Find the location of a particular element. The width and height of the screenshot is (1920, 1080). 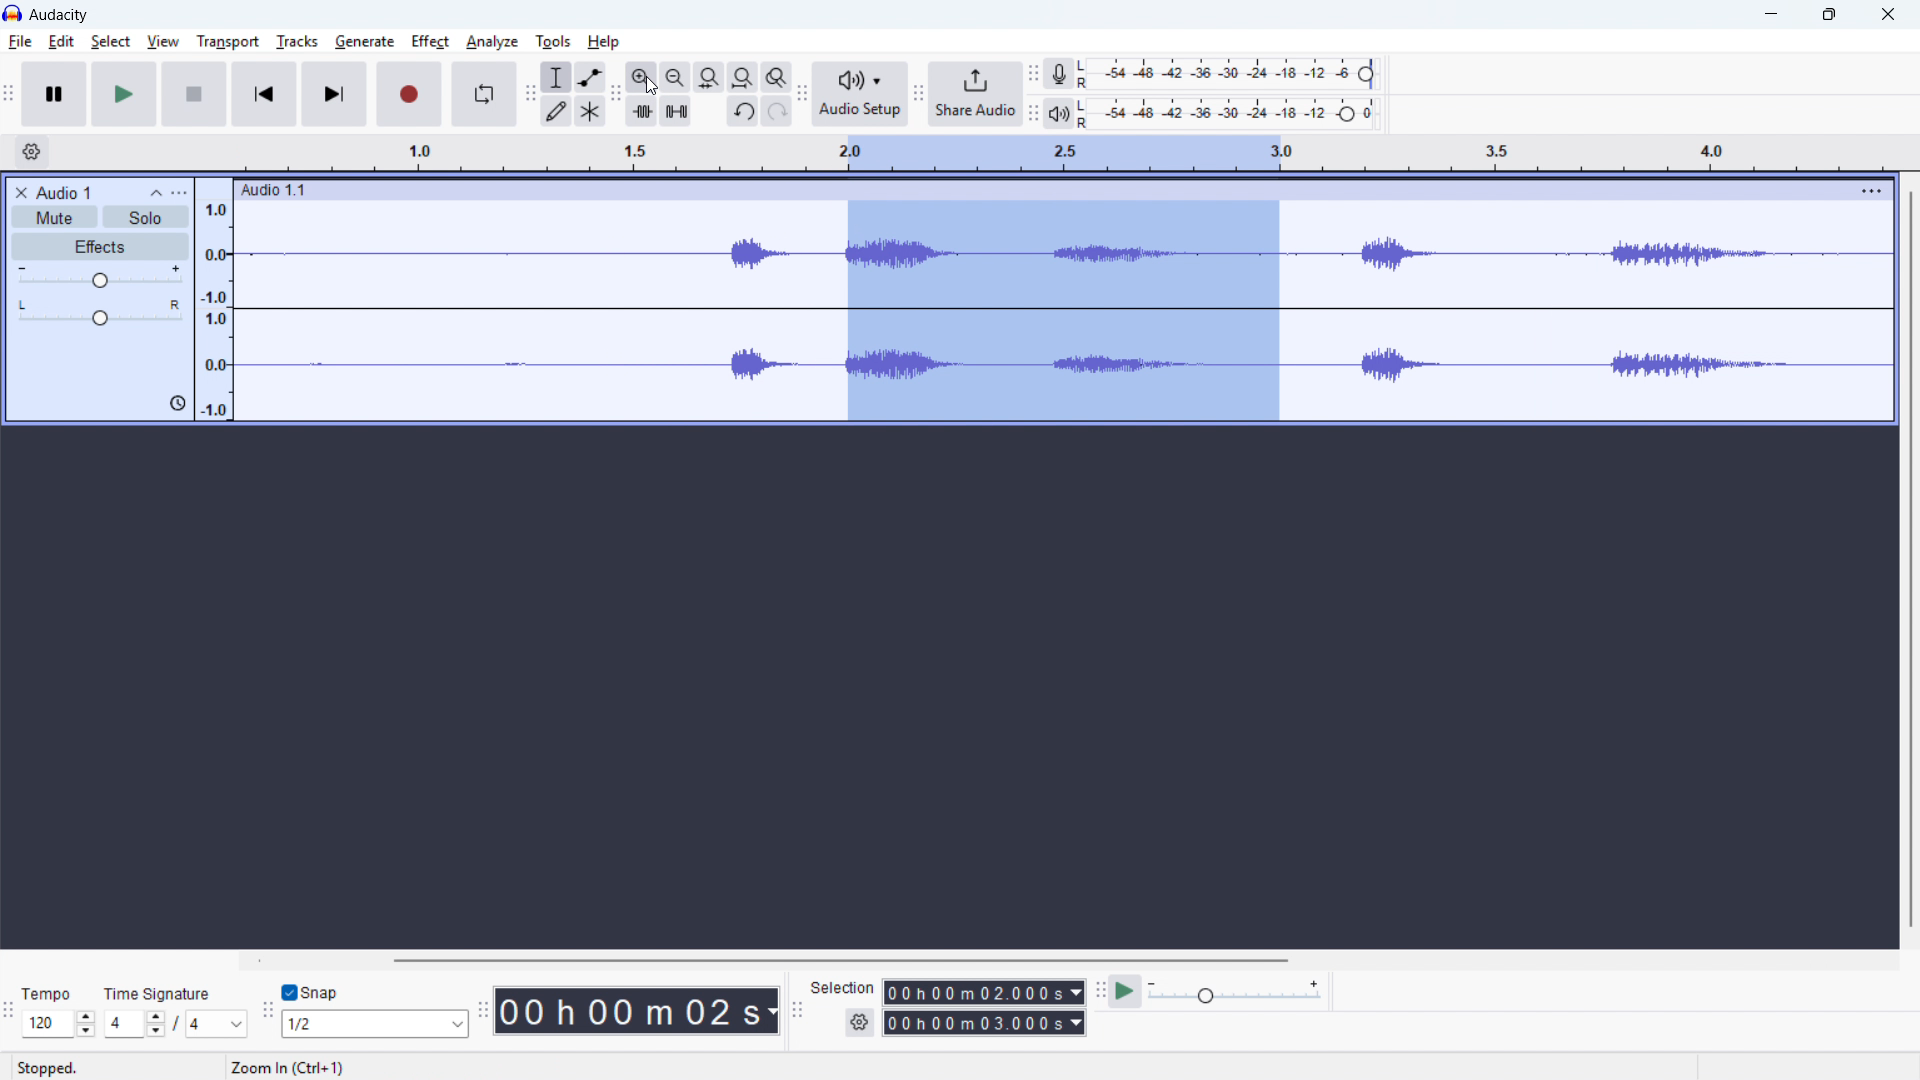

Stopped is located at coordinates (51, 1067).